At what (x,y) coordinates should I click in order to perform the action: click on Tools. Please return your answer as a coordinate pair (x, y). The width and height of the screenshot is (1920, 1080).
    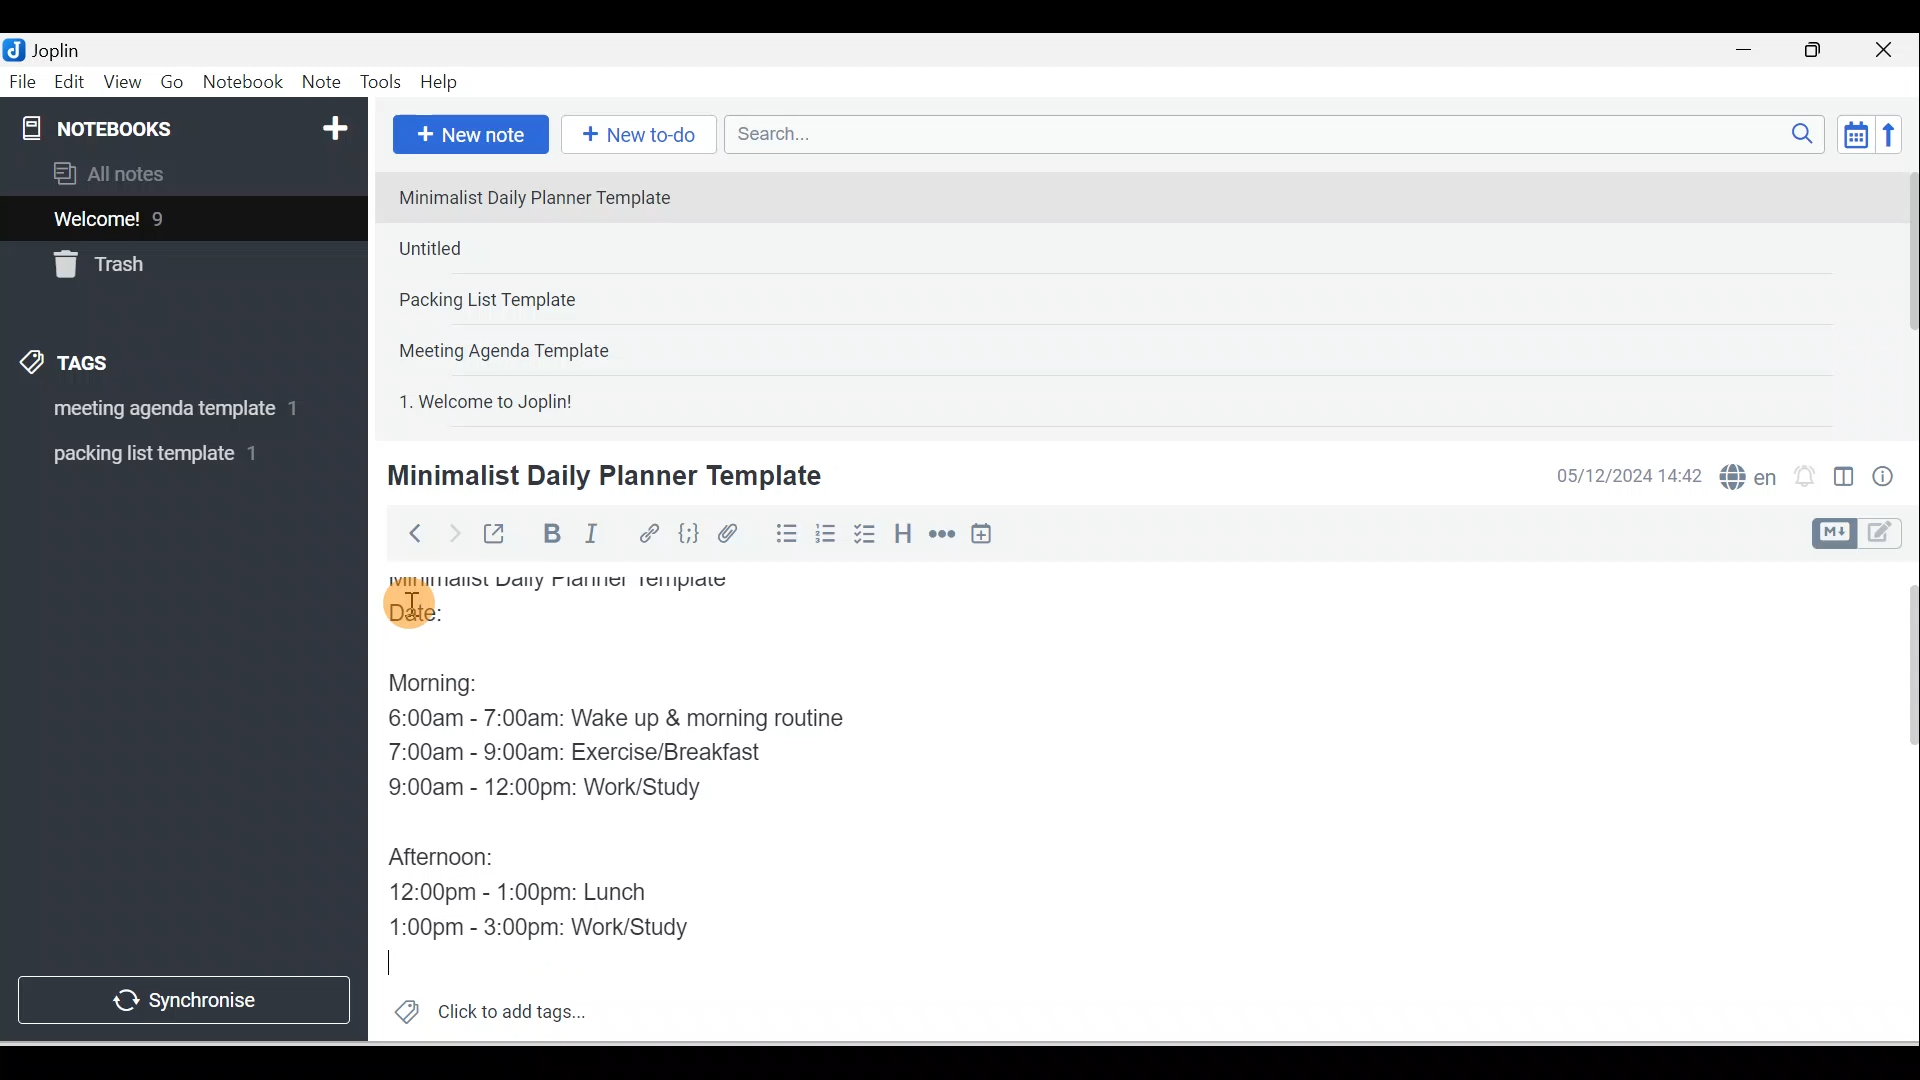
    Looking at the image, I should click on (380, 82).